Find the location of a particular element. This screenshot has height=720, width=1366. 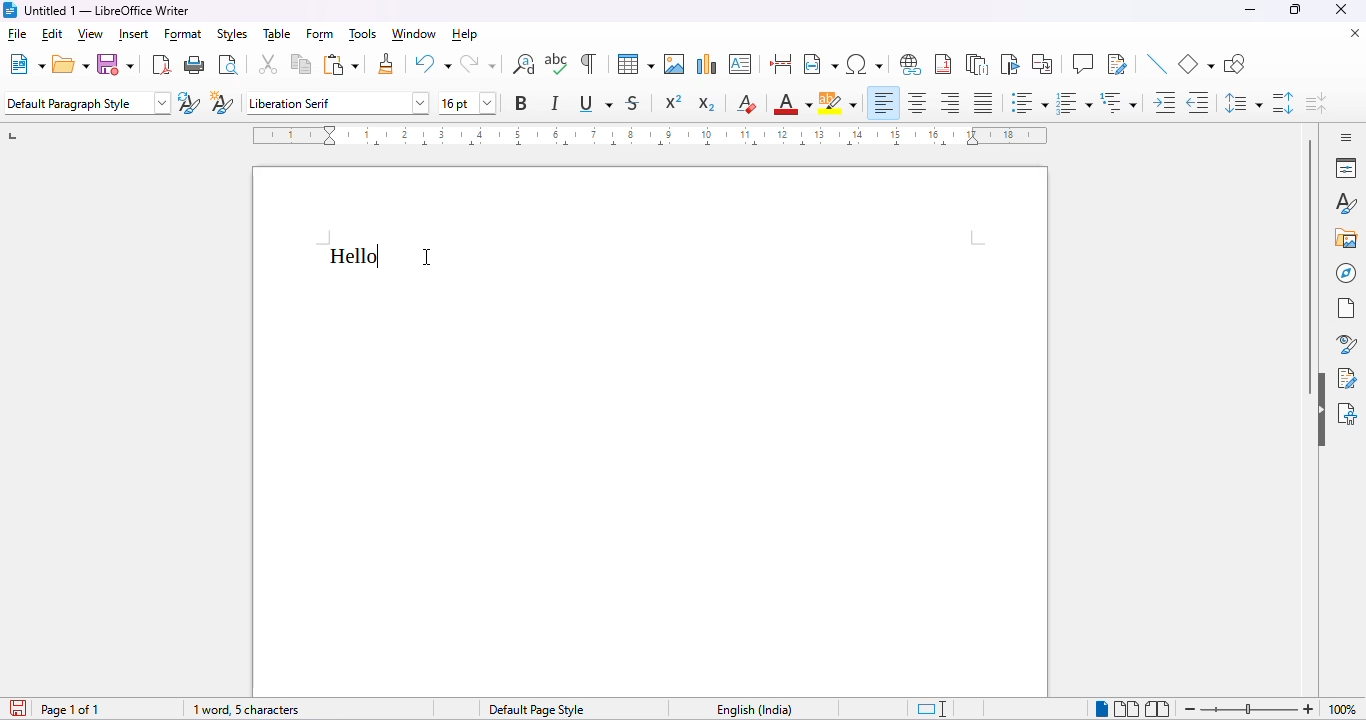

undo is located at coordinates (432, 64).